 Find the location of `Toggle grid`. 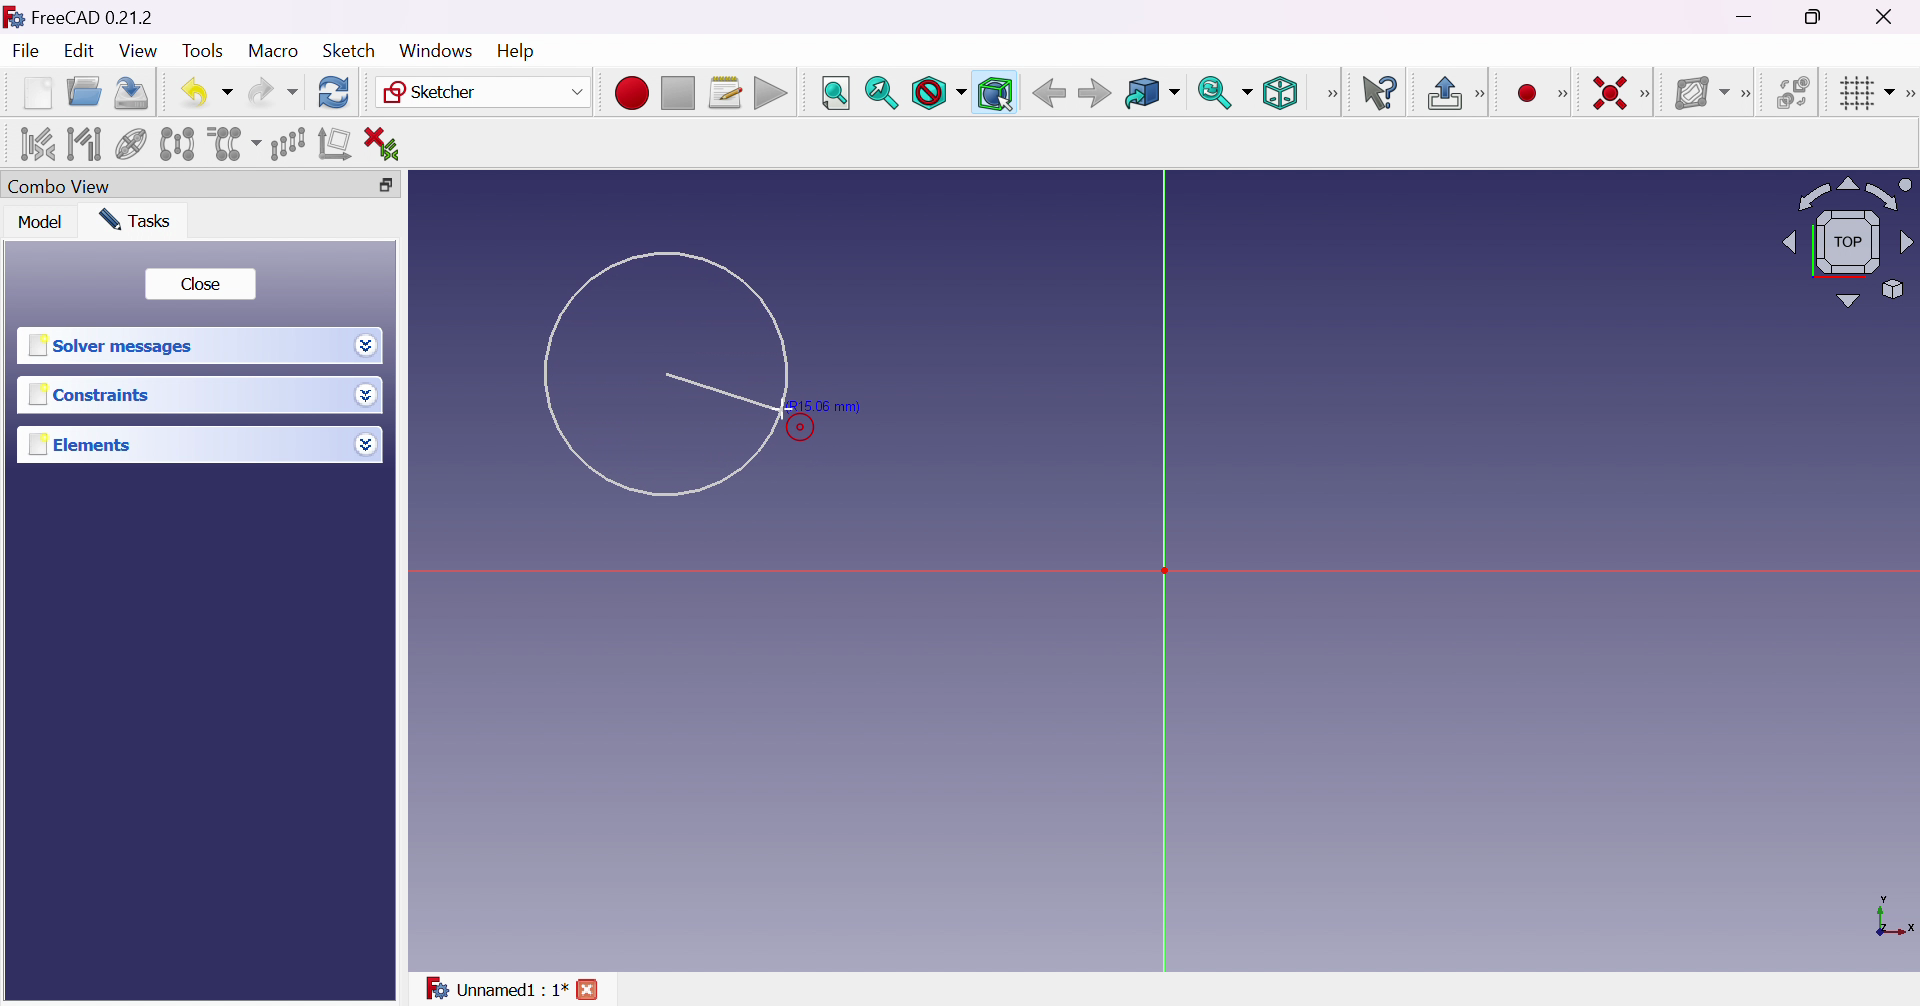

Toggle grid is located at coordinates (1864, 92).